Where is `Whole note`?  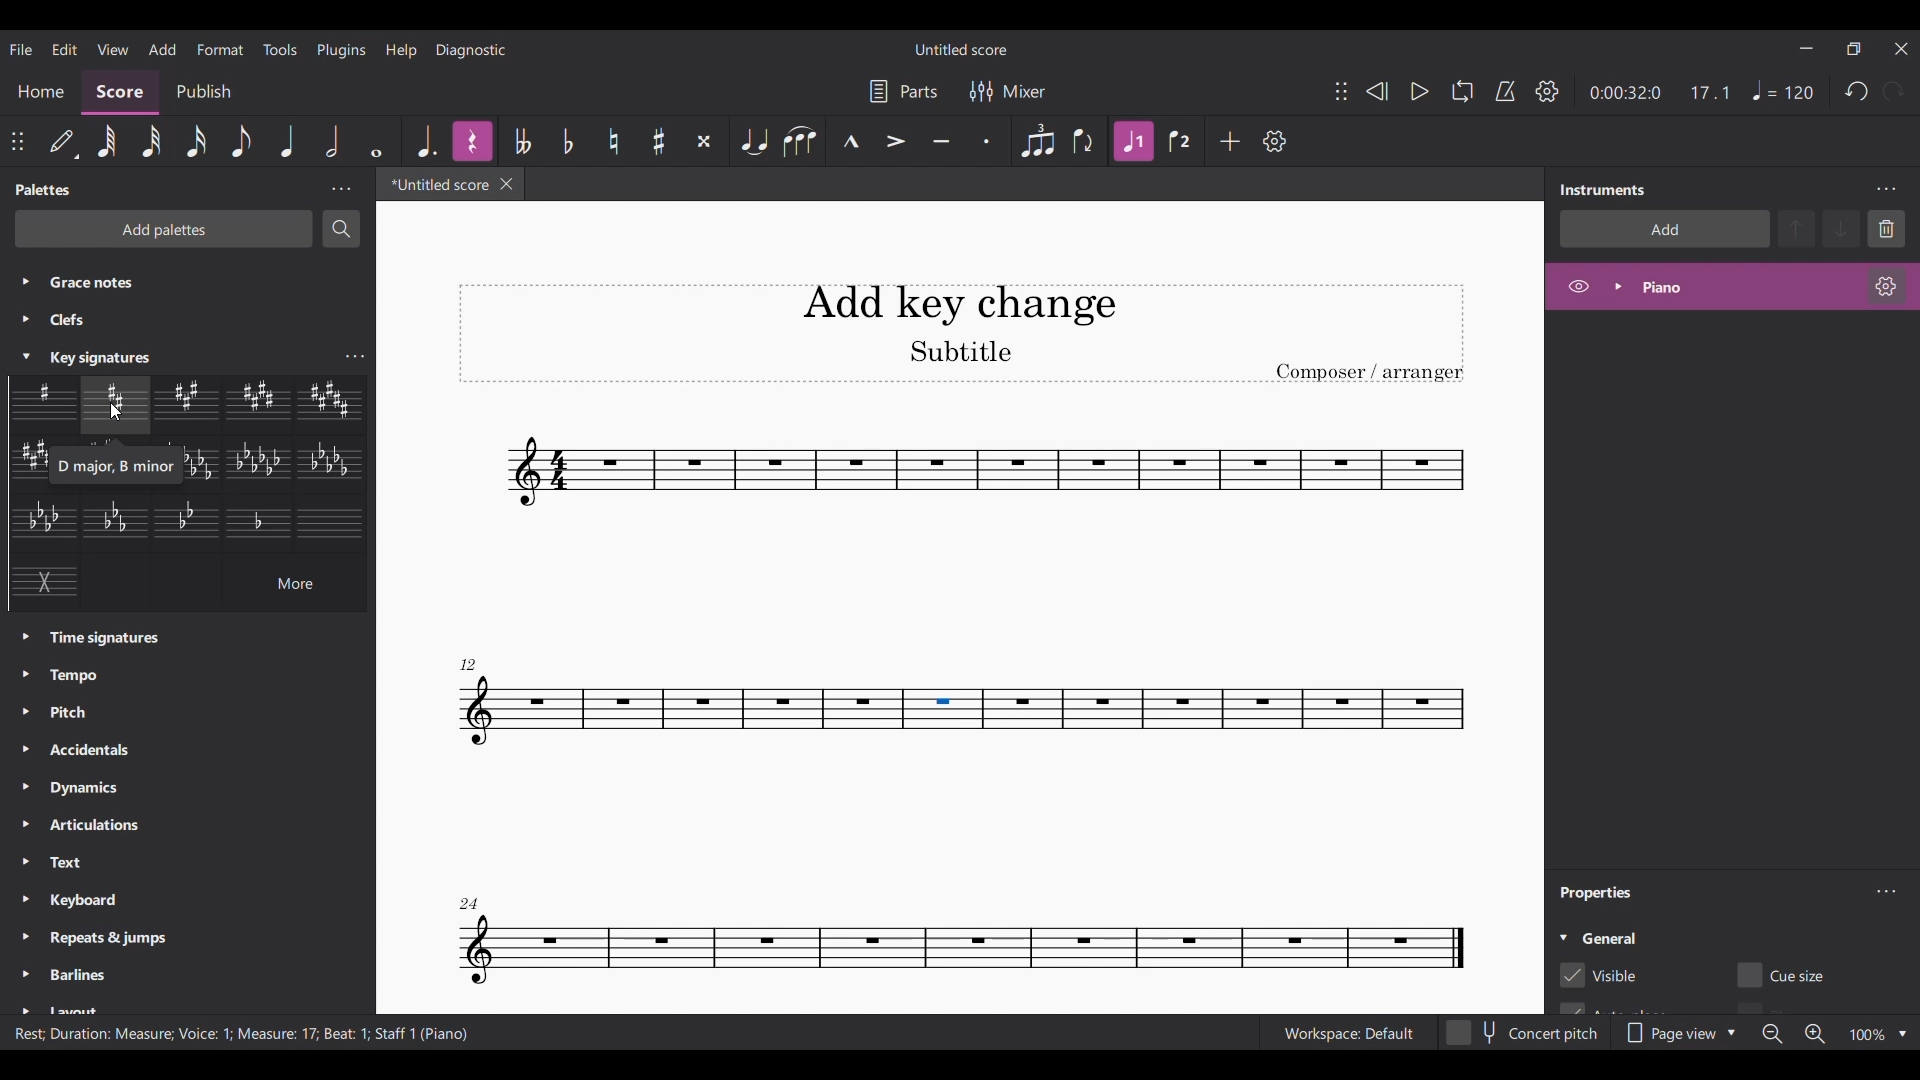
Whole note is located at coordinates (376, 142).